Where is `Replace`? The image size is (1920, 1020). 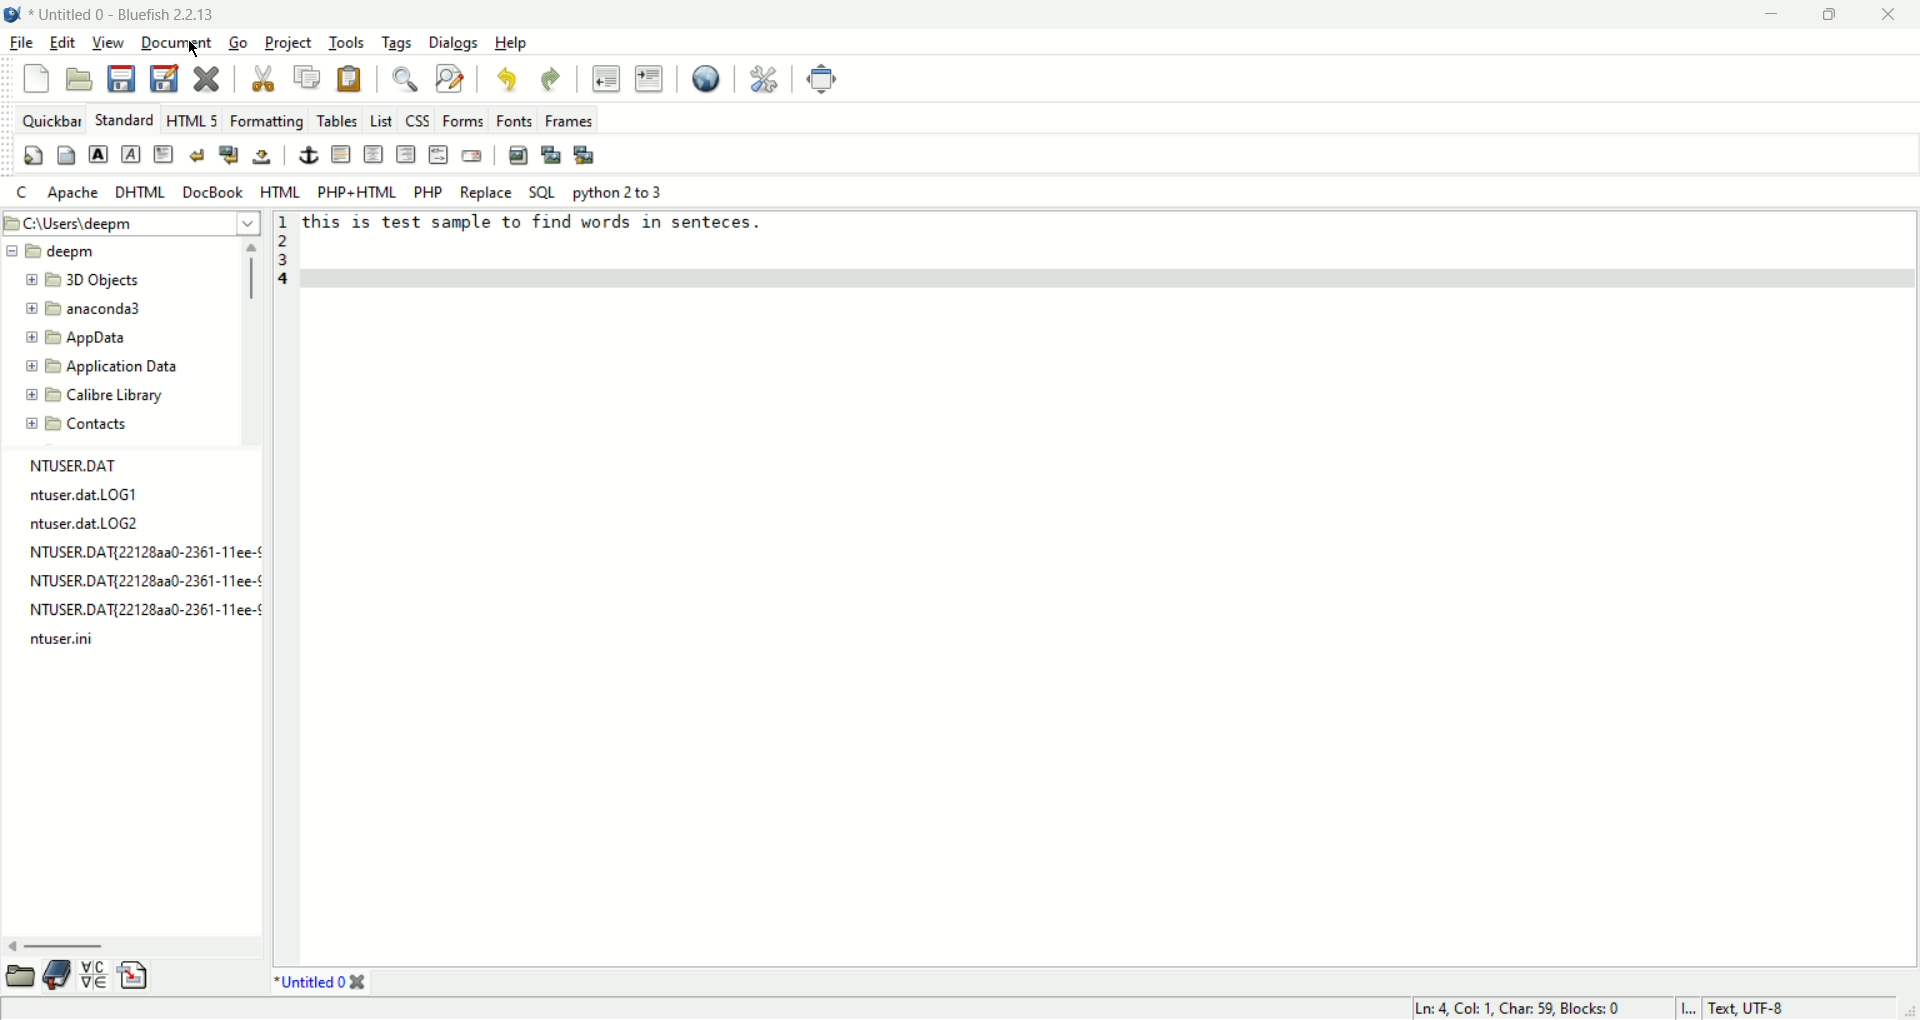 Replace is located at coordinates (483, 192).